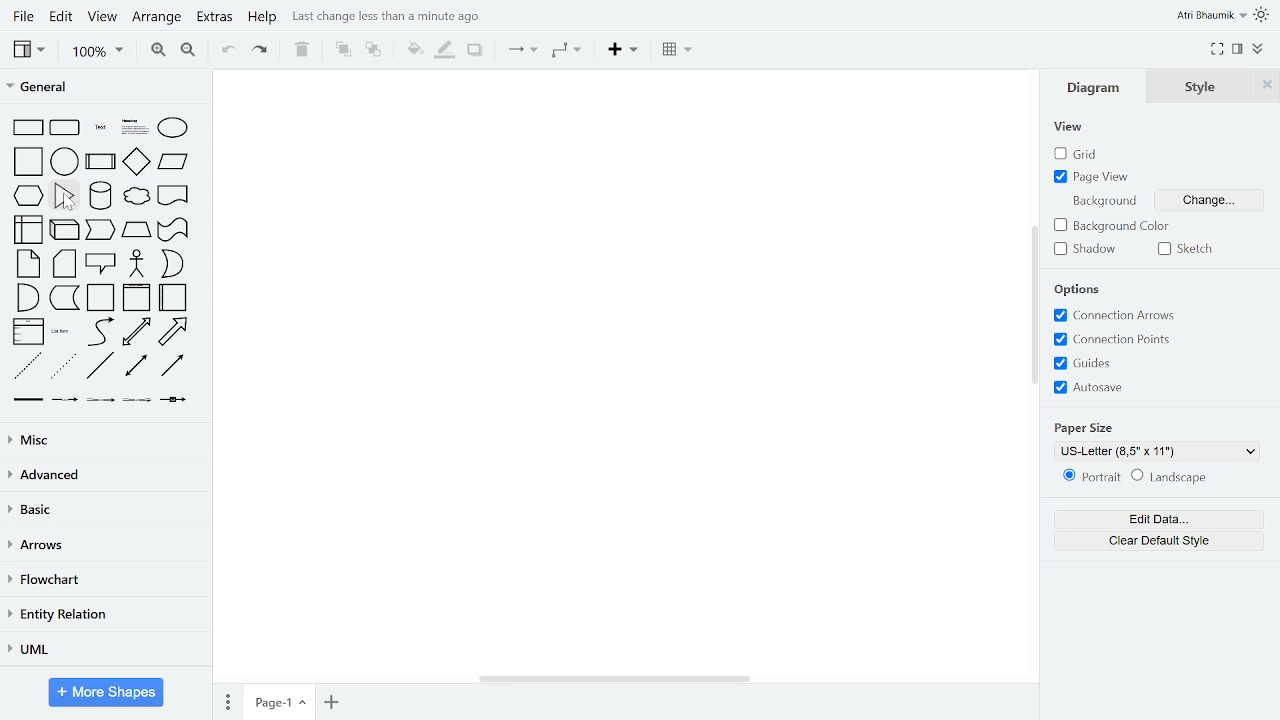 The width and height of the screenshot is (1280, 720). I want to click on edit data, so click(1158, 520).